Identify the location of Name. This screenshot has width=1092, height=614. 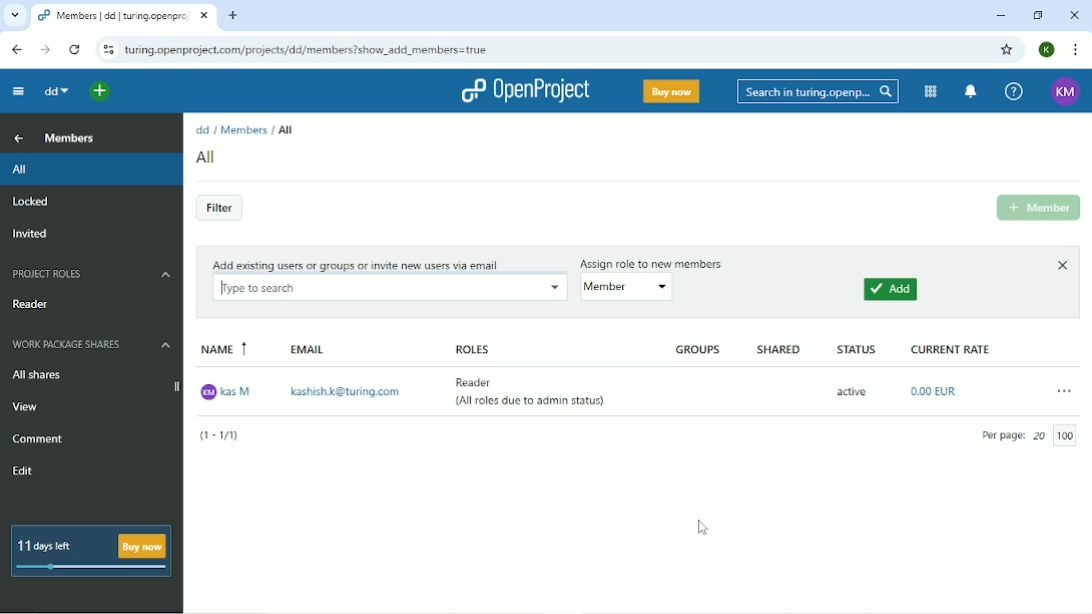
(223, 350).